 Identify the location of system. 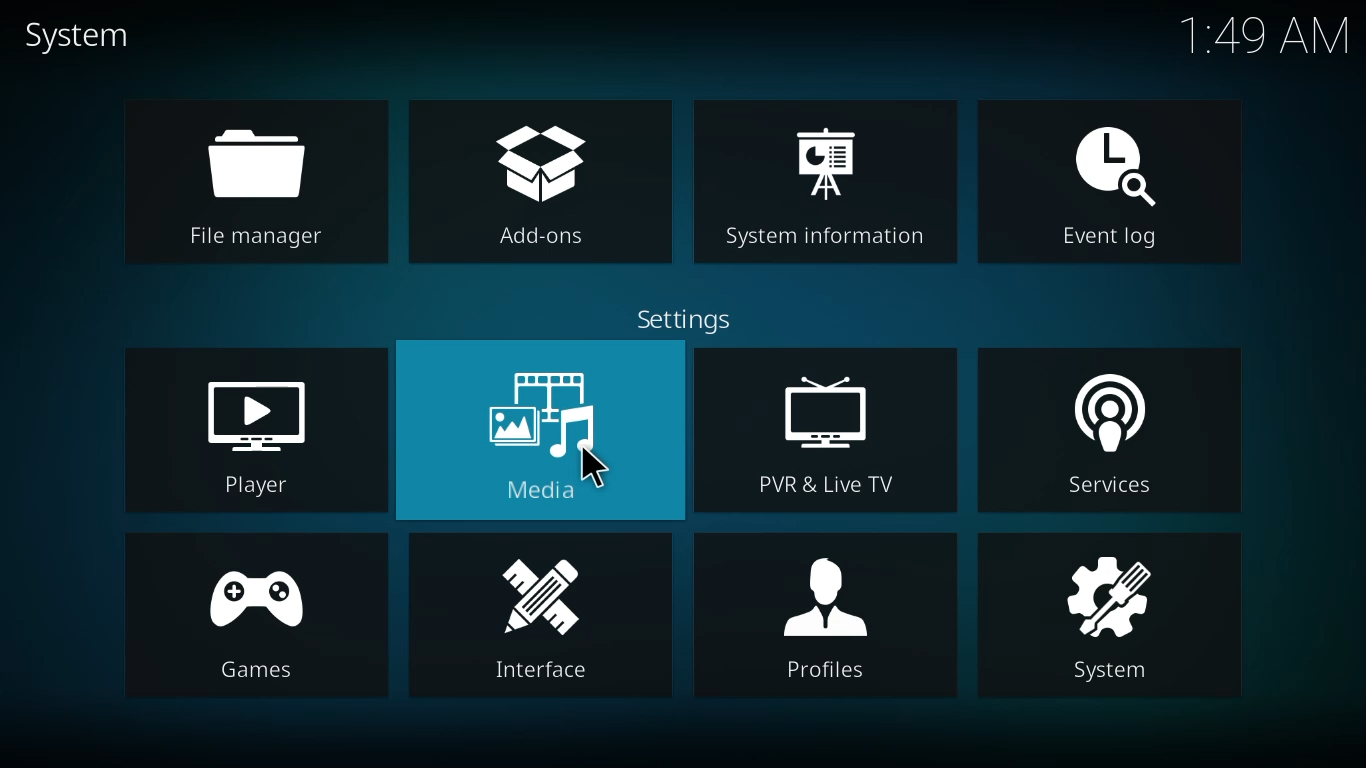
(76, 37).